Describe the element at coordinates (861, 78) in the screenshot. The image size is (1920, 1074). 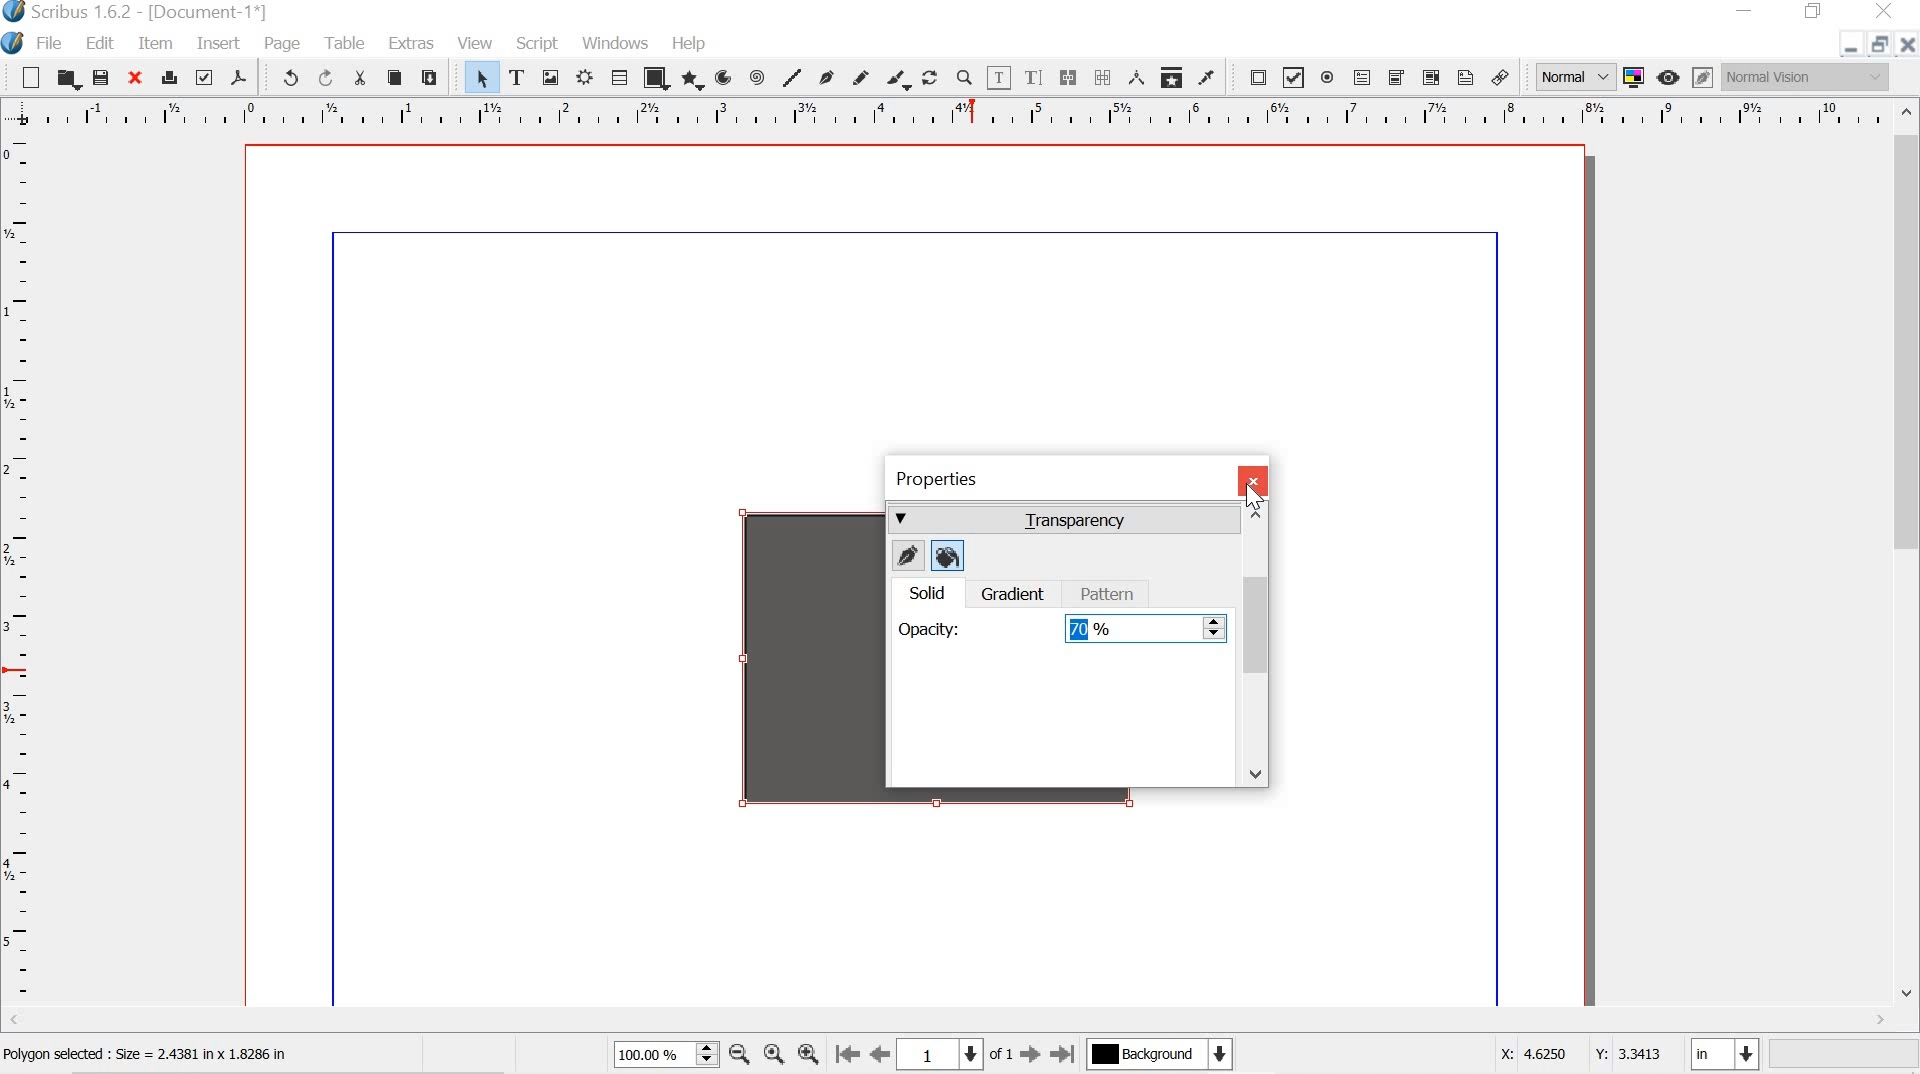
I see `freehand line` at that location.